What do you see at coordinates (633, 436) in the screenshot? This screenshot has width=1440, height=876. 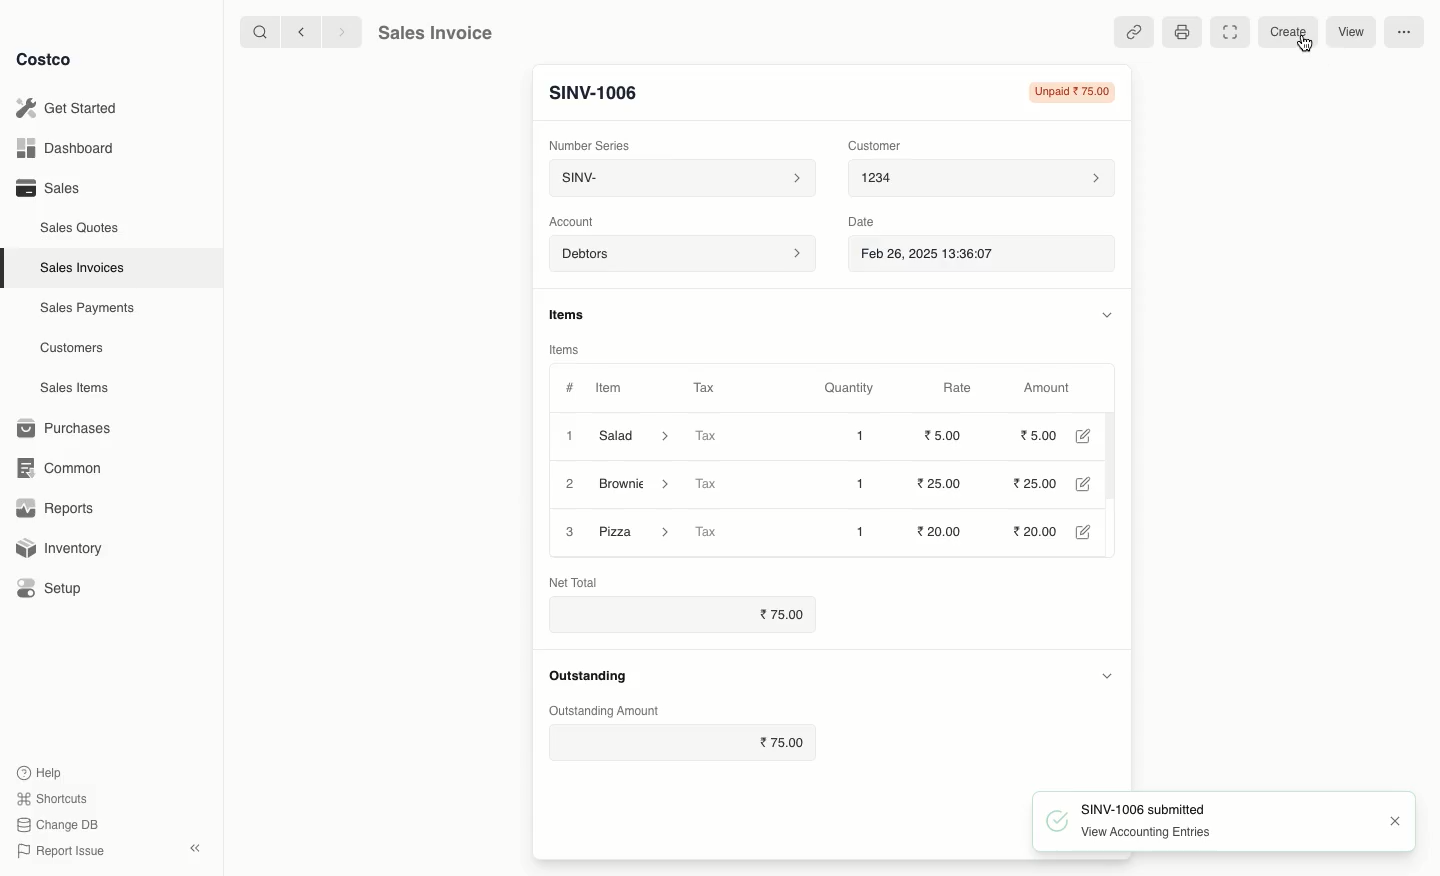 I see `Salad` at bounding box center [633, 436].